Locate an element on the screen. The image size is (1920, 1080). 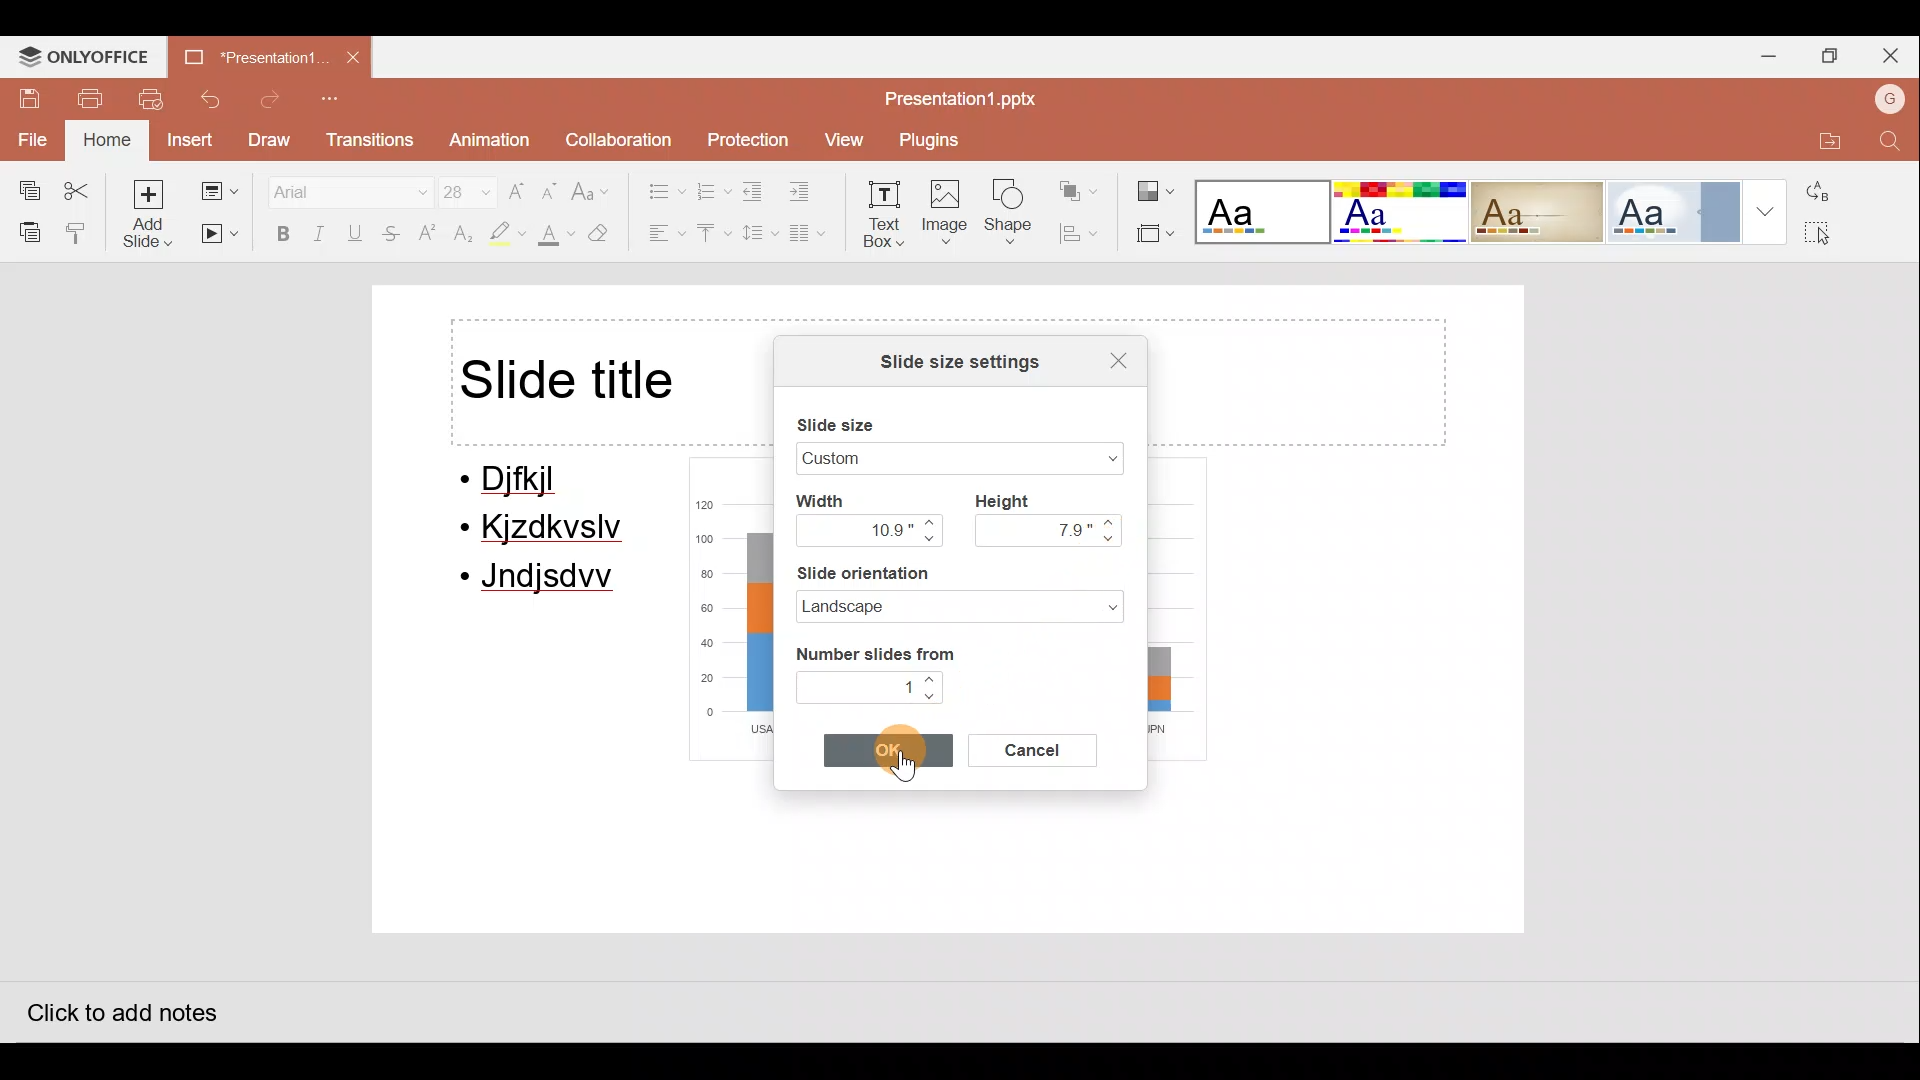
Draw is located at coordinates (272, 140).